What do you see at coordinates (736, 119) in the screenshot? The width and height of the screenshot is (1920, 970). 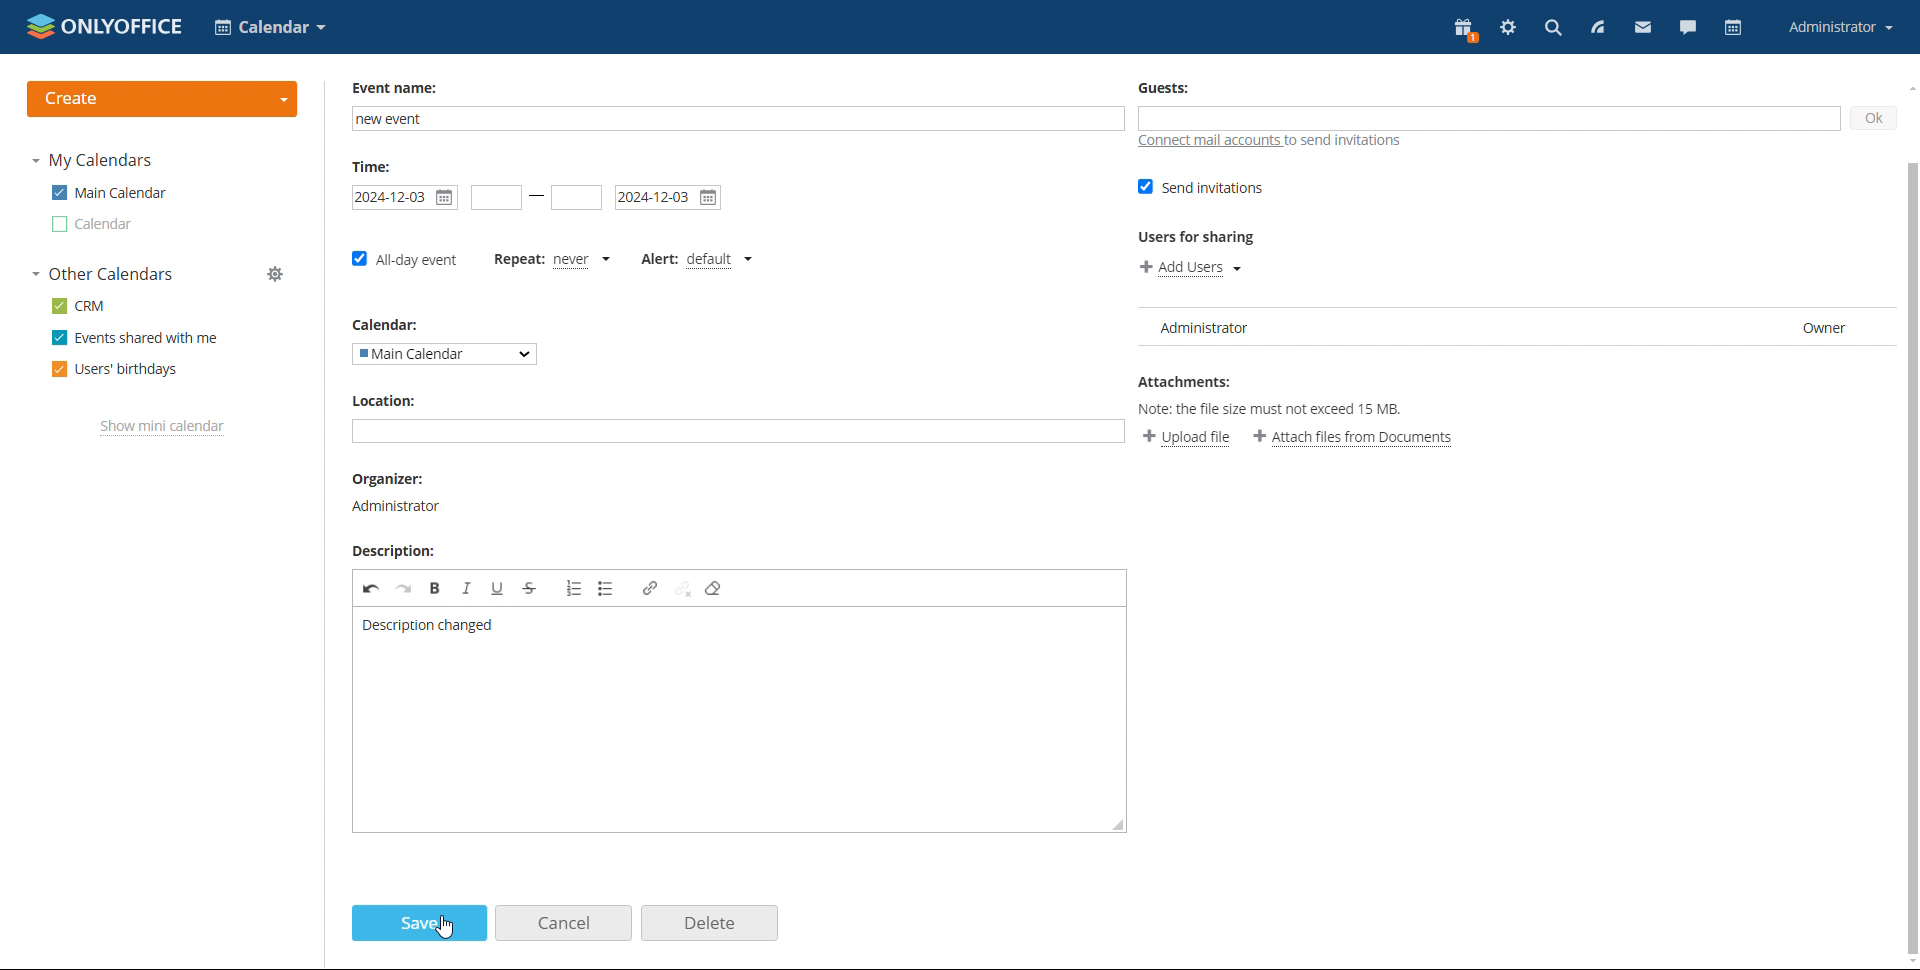 I see `add event name` at bounding box center [736, 119].